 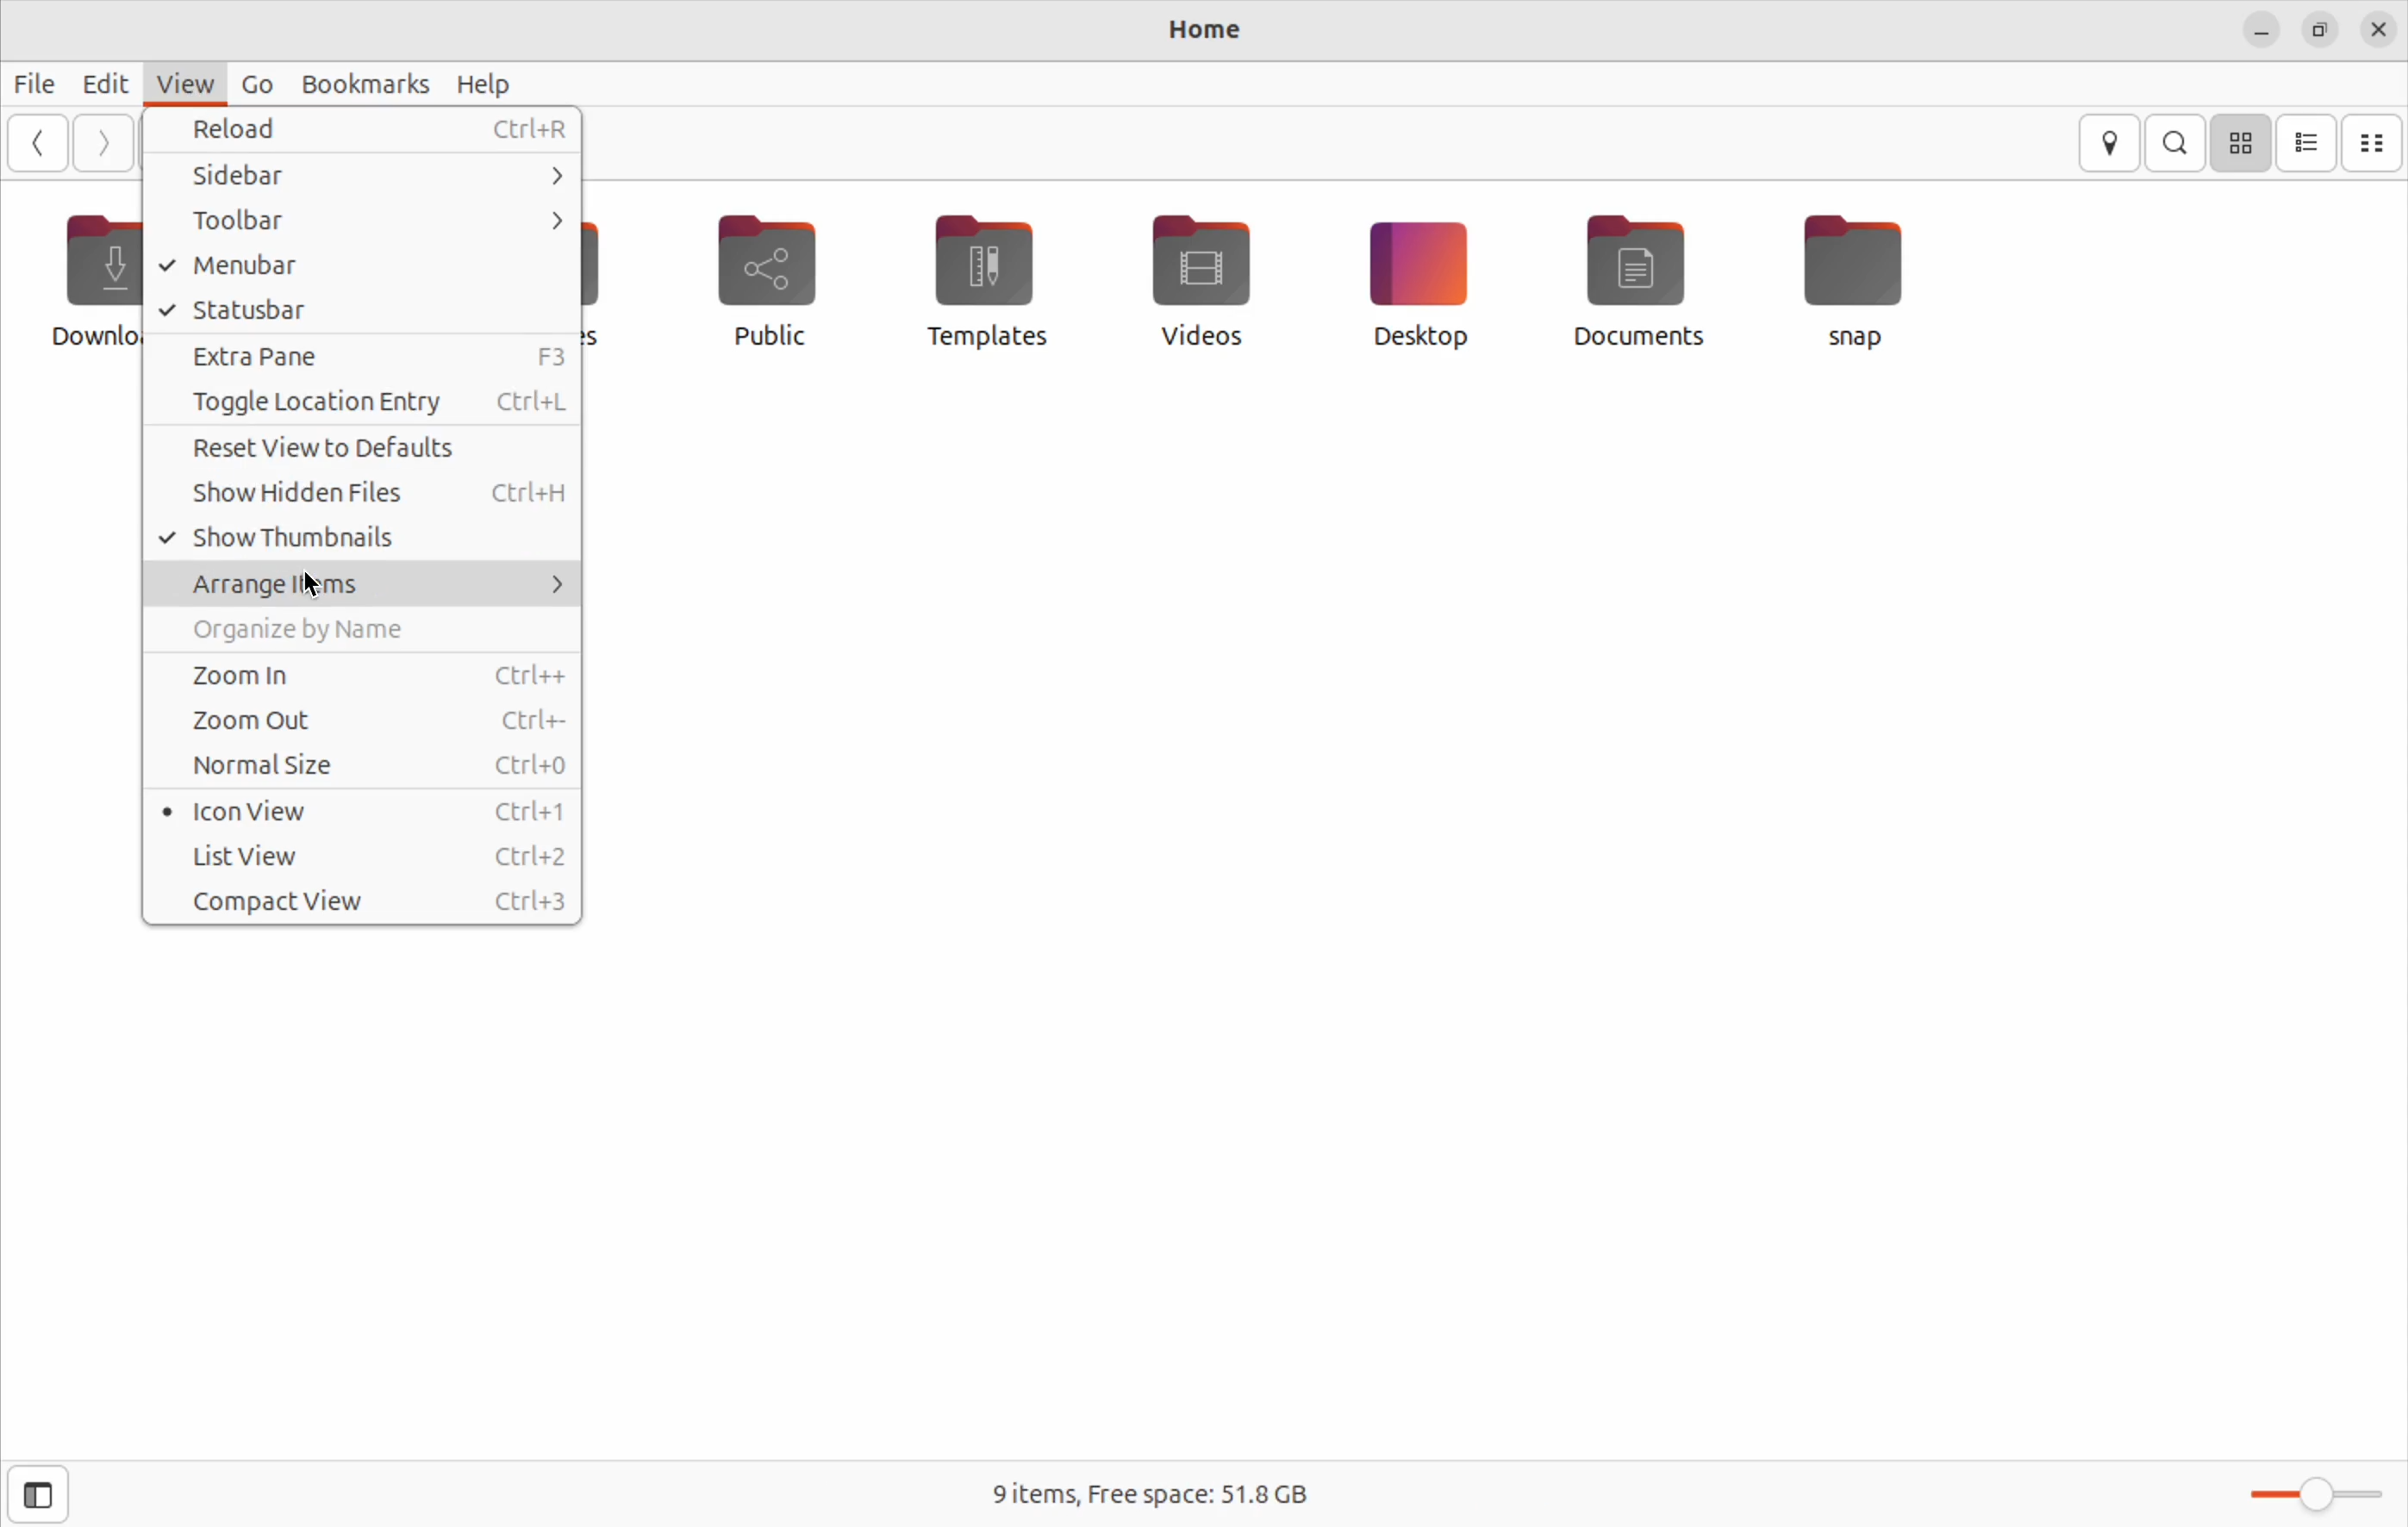 I want to click on Go next, so click(x=101, y=142).